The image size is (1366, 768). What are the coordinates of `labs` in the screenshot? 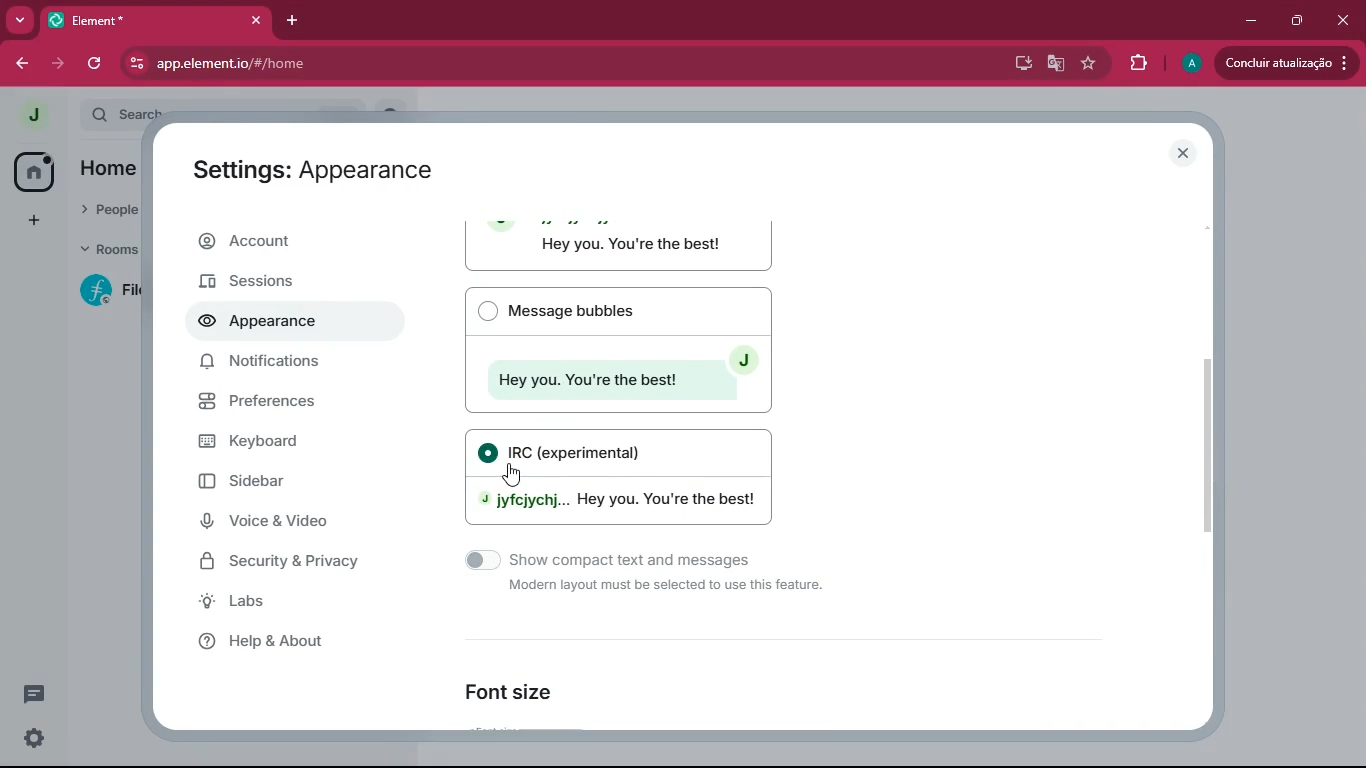 It's located at (282, 602).